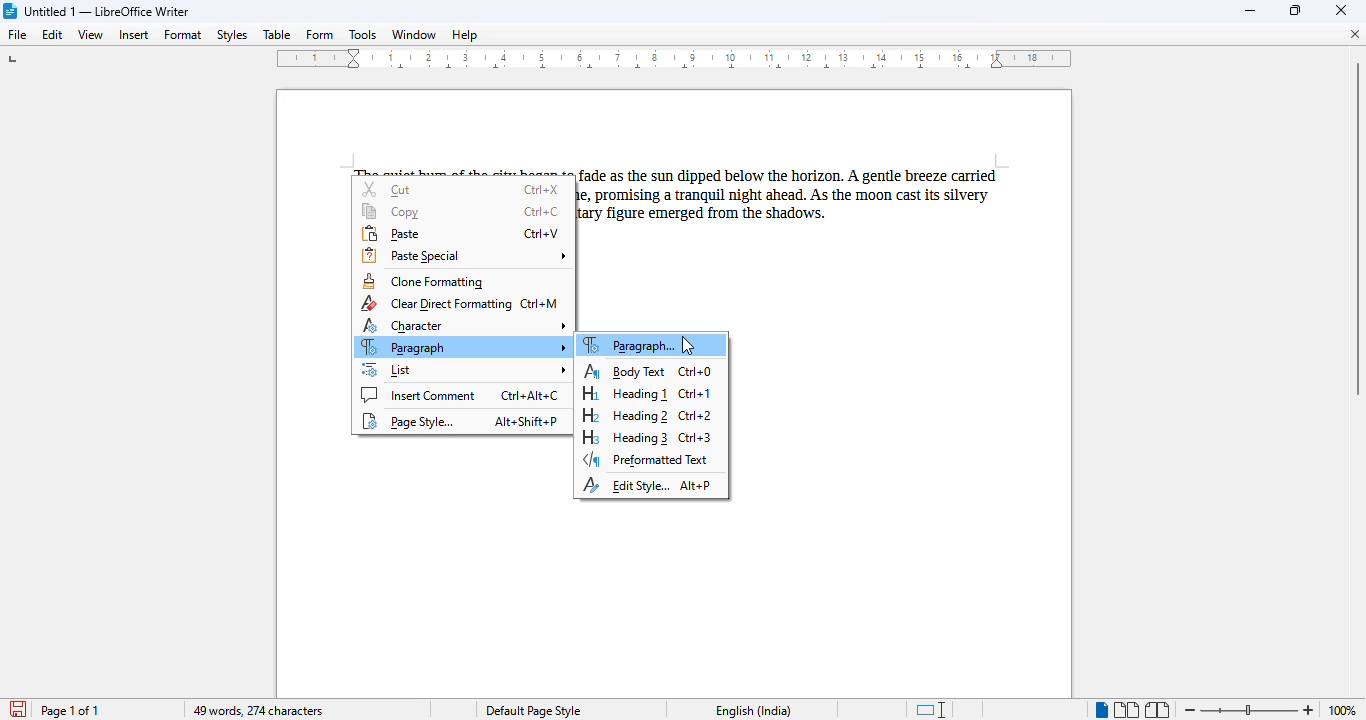  I want to click on paste, so click(461, 233).